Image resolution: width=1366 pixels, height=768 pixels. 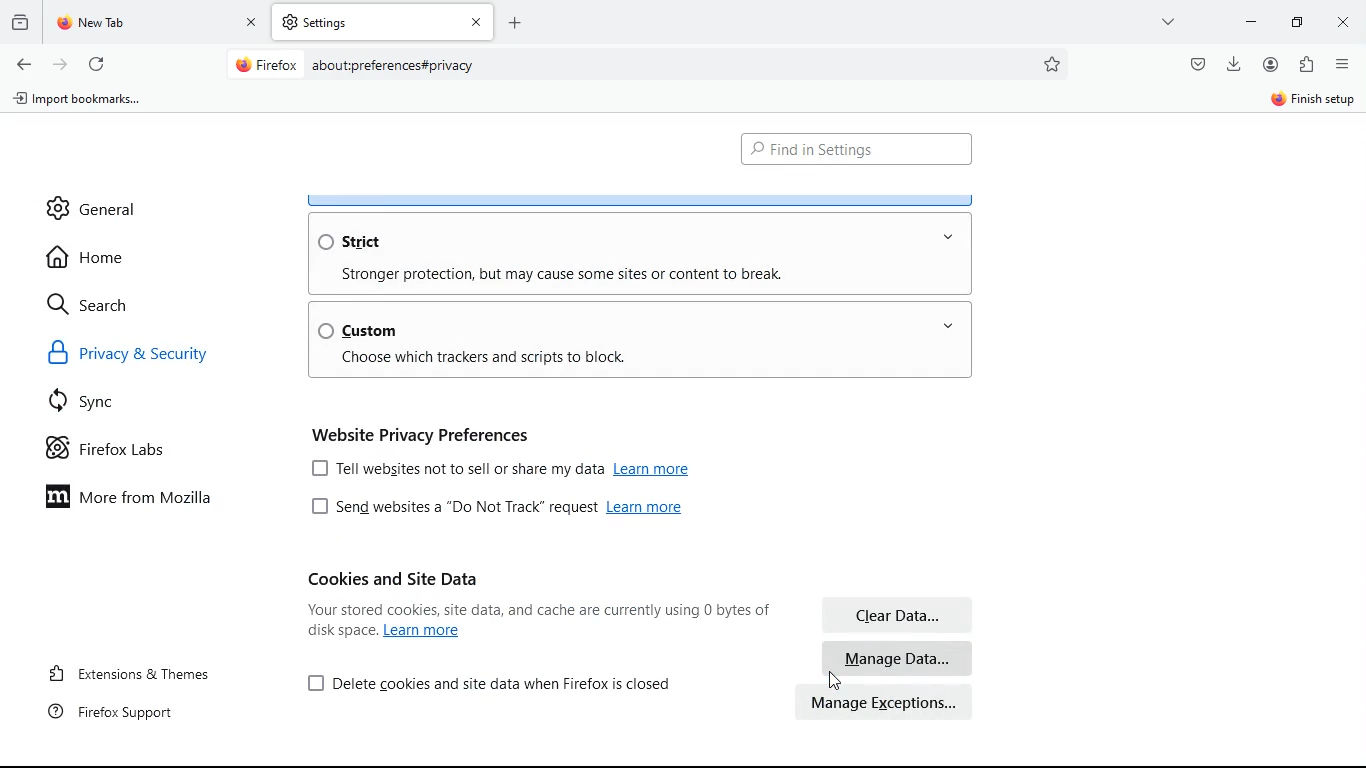 What do you see at coordinates (947, 324) in the screenshot?
I see `open` at bounding box center [947, 324].